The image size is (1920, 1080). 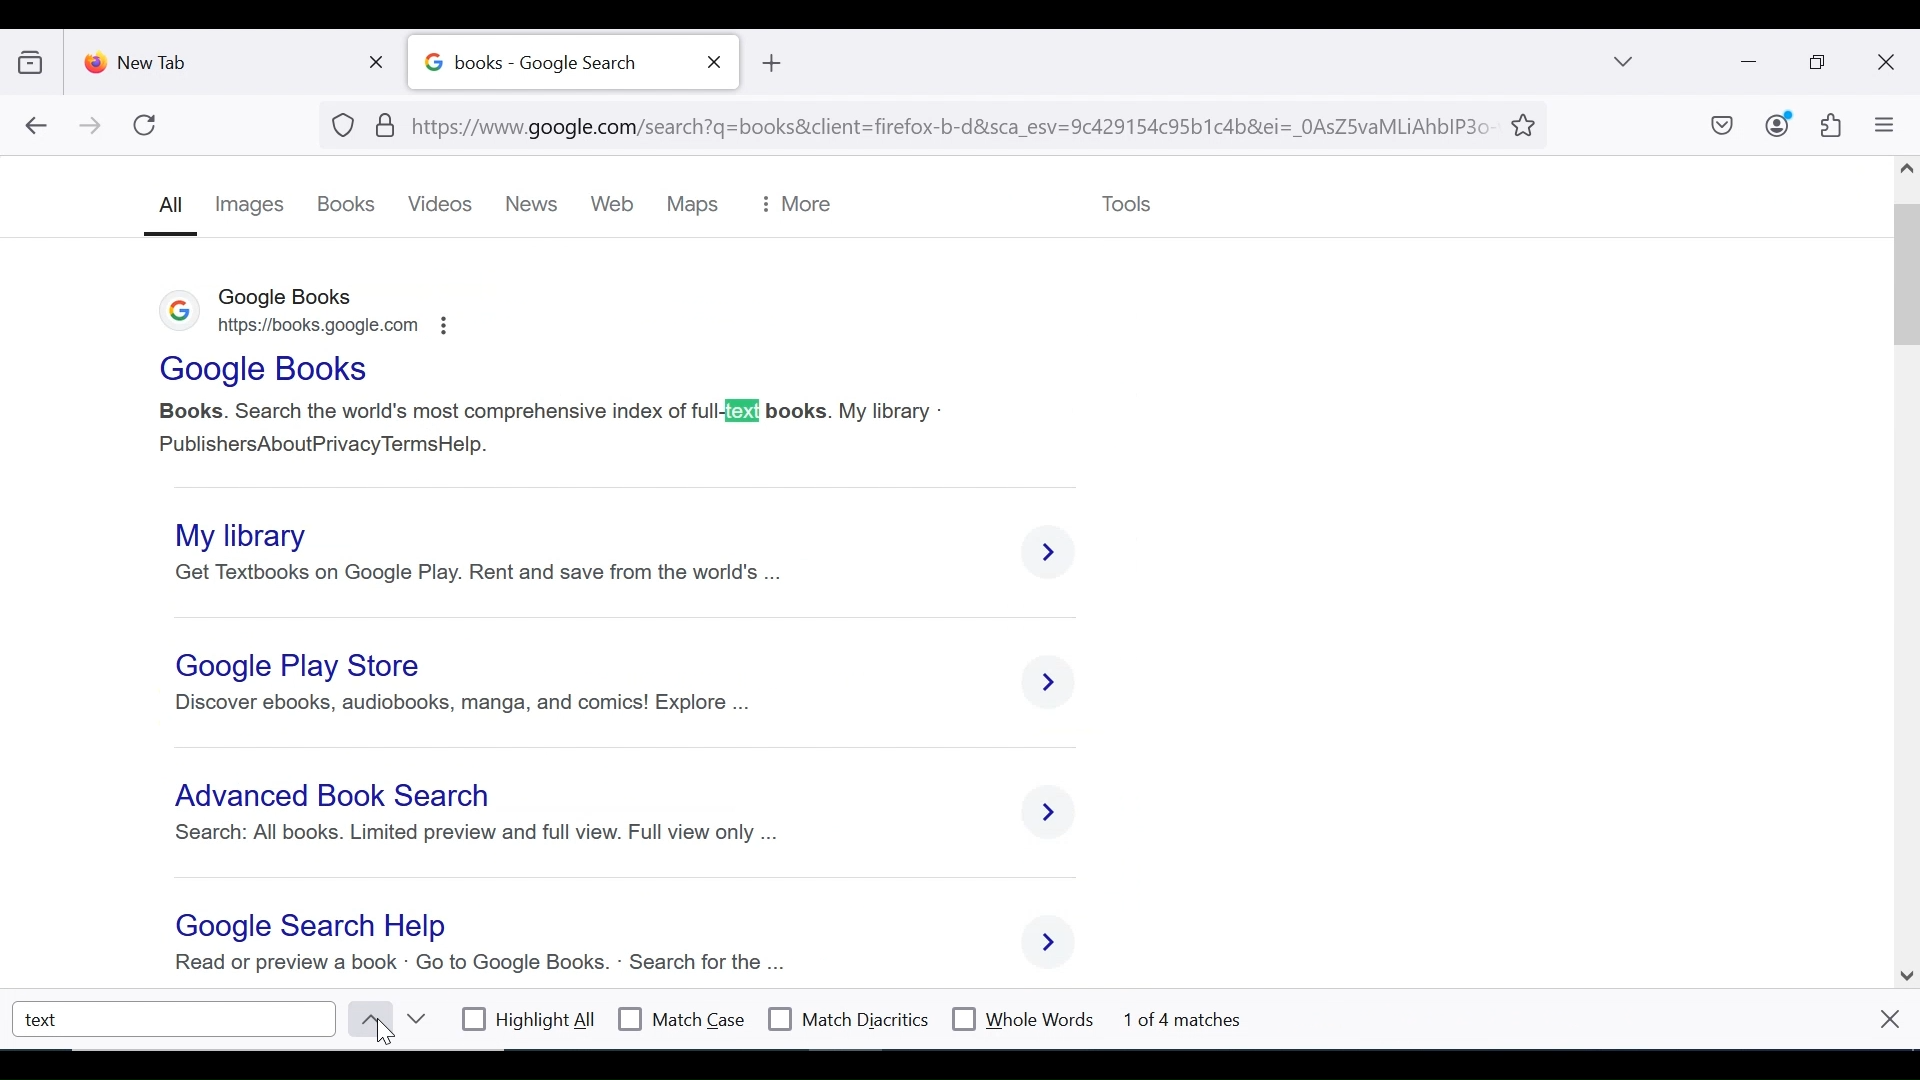 What do you see at coordinates (552, 424) in the screenshot?
I see `Books. Search the world's most comprehensive index of full-text books. My library -
PublishersAboutPrivacy TermsHelp.` at bounding box center [552, 424].